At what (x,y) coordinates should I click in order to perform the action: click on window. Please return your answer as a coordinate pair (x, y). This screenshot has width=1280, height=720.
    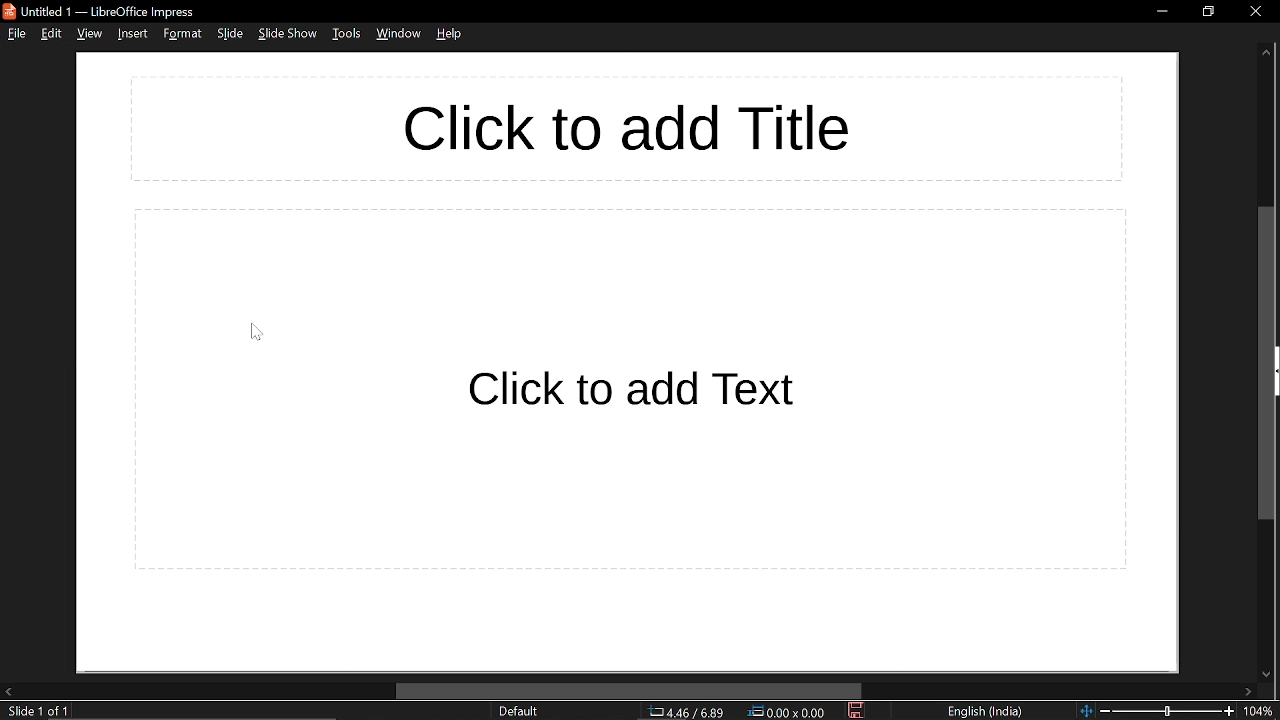
    Looking at the image, I should click on (401, 33).